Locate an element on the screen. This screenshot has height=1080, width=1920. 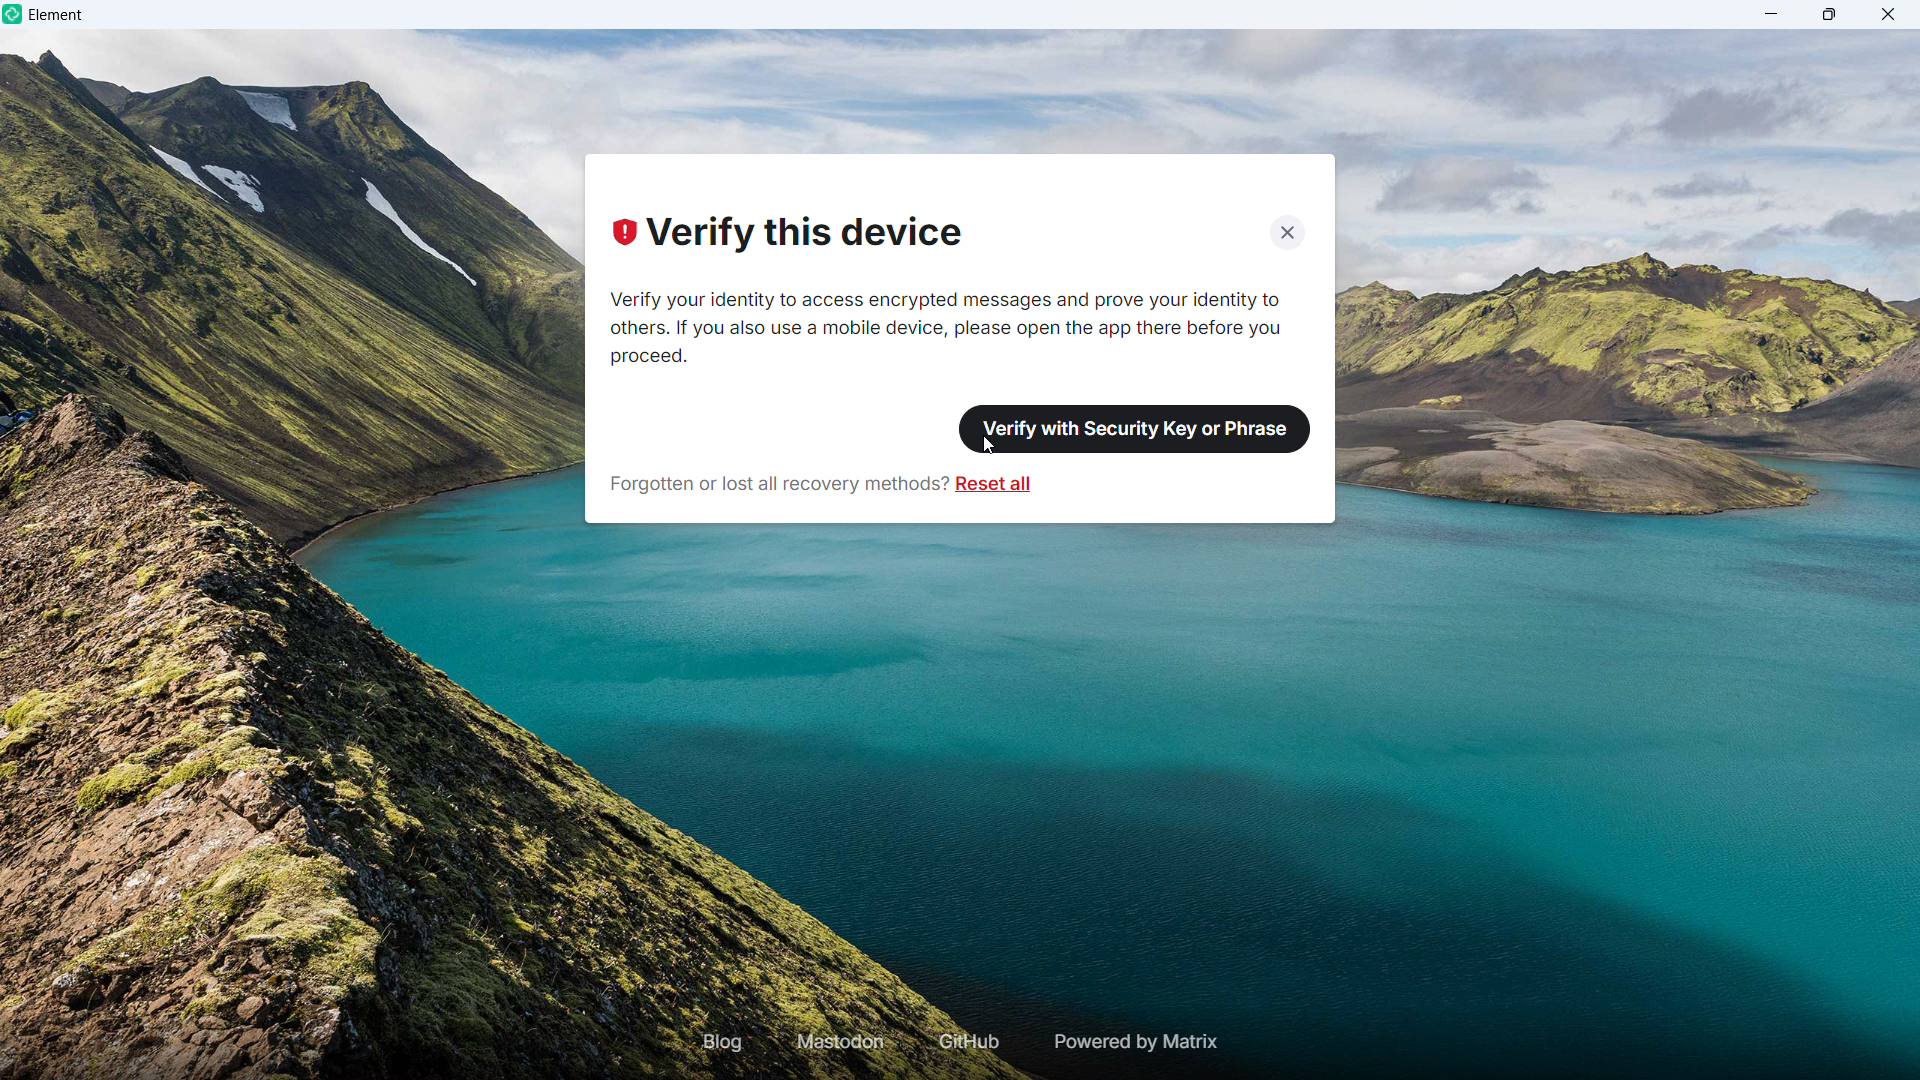
cursor movement is located at coordinates (983, 448).